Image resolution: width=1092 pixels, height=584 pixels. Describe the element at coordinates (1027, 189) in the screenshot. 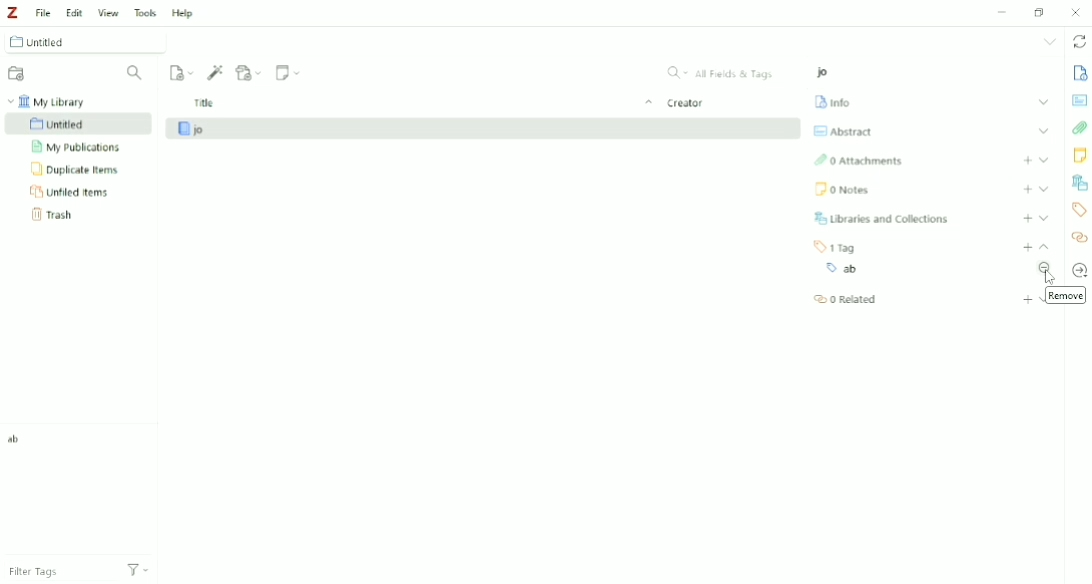

I see `Add` at that location.